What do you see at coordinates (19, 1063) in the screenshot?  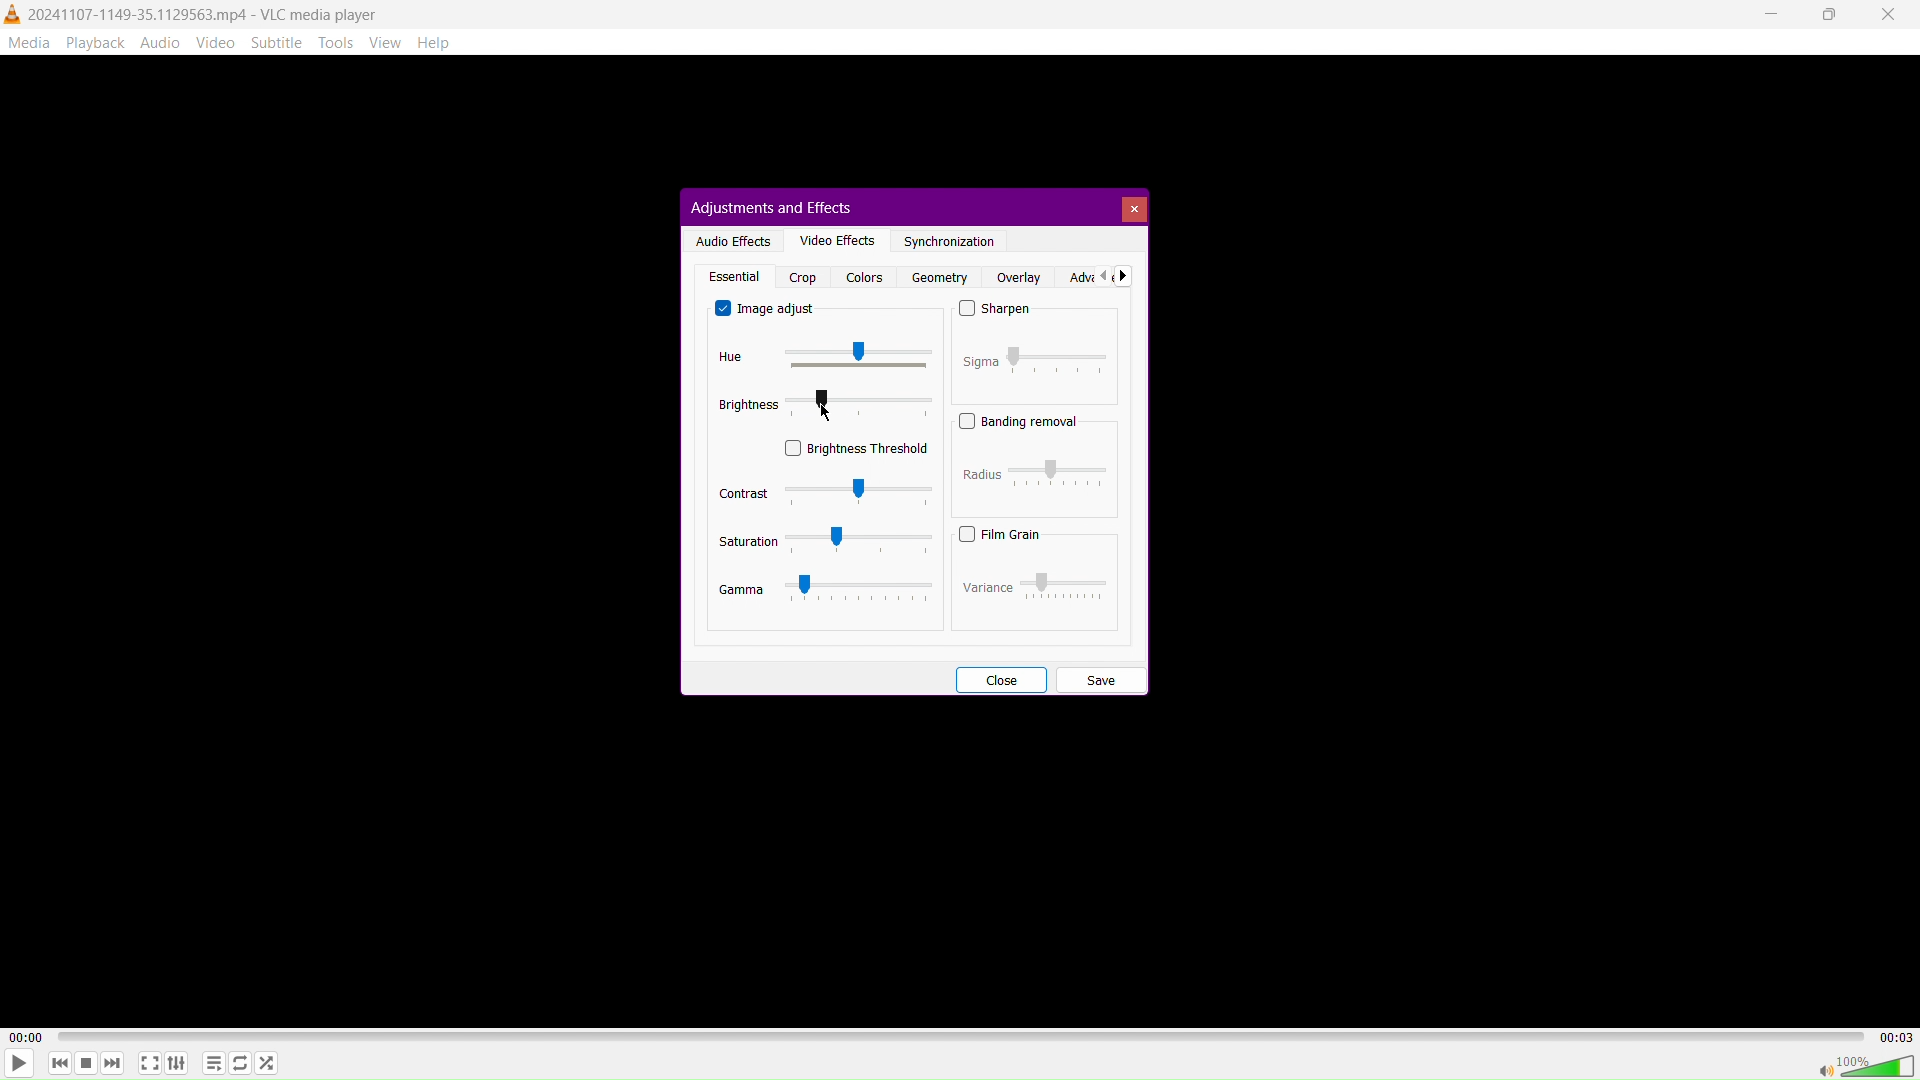 I see `Play` at bounding box center [19, 1063].